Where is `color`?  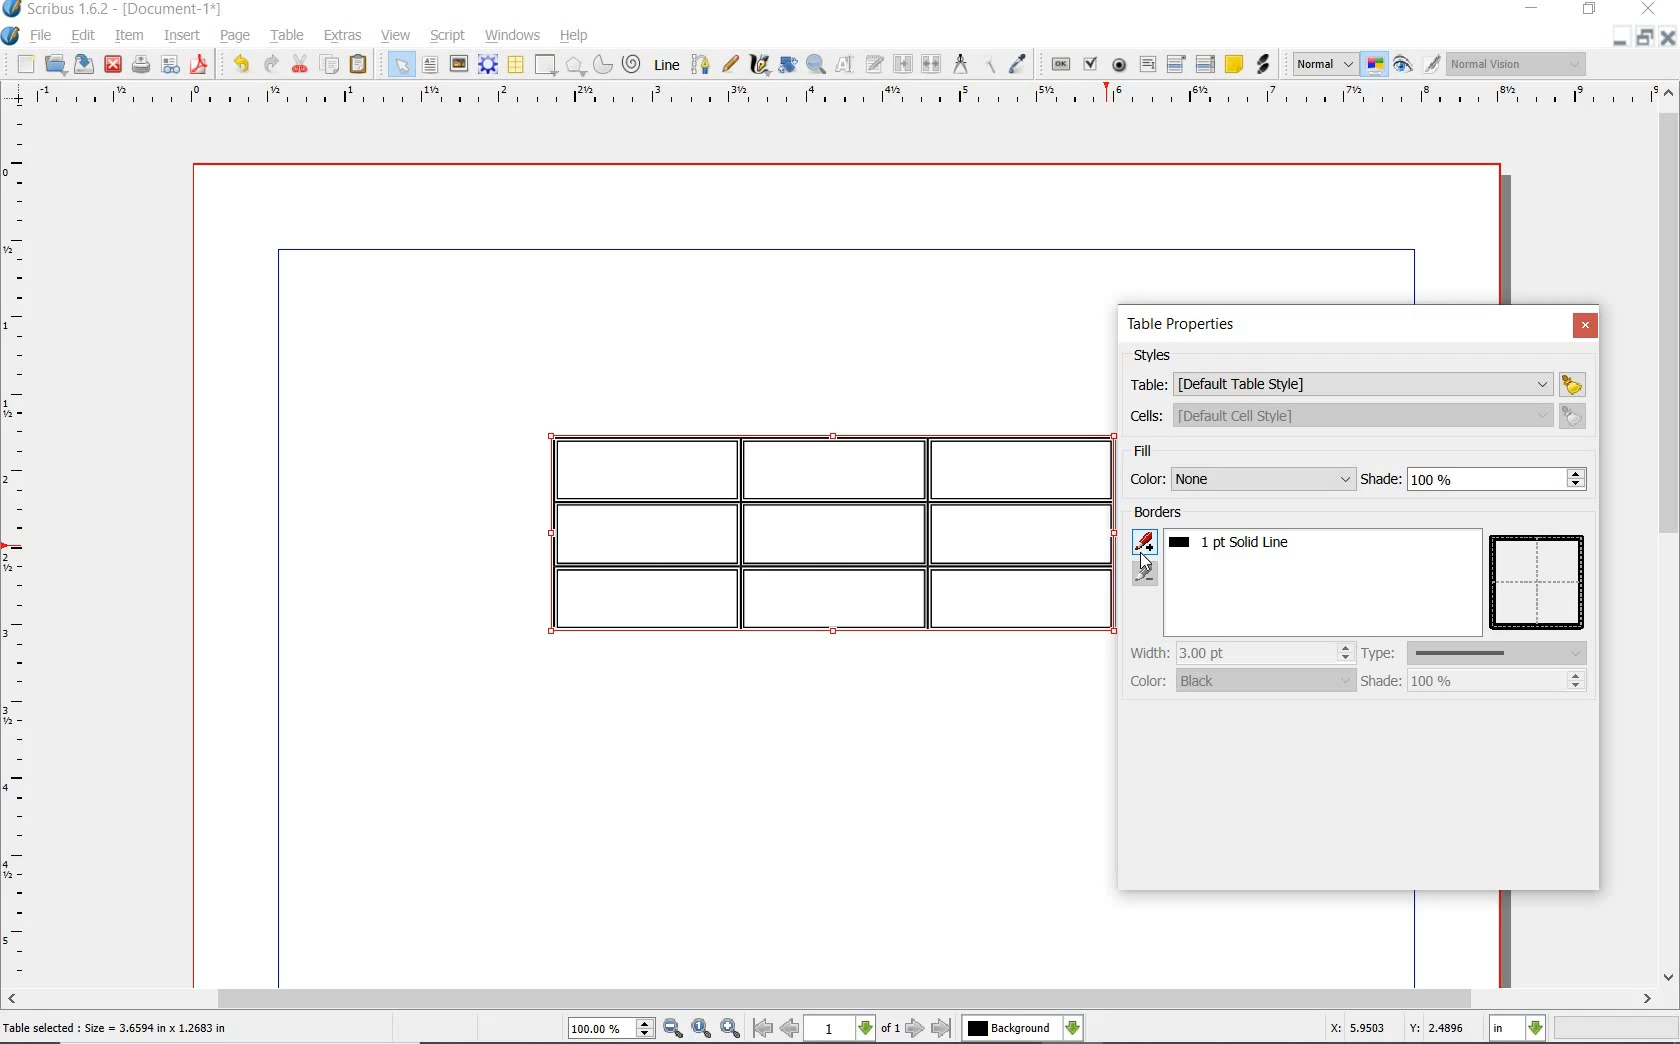
color is located at coordinates (1242, 679).